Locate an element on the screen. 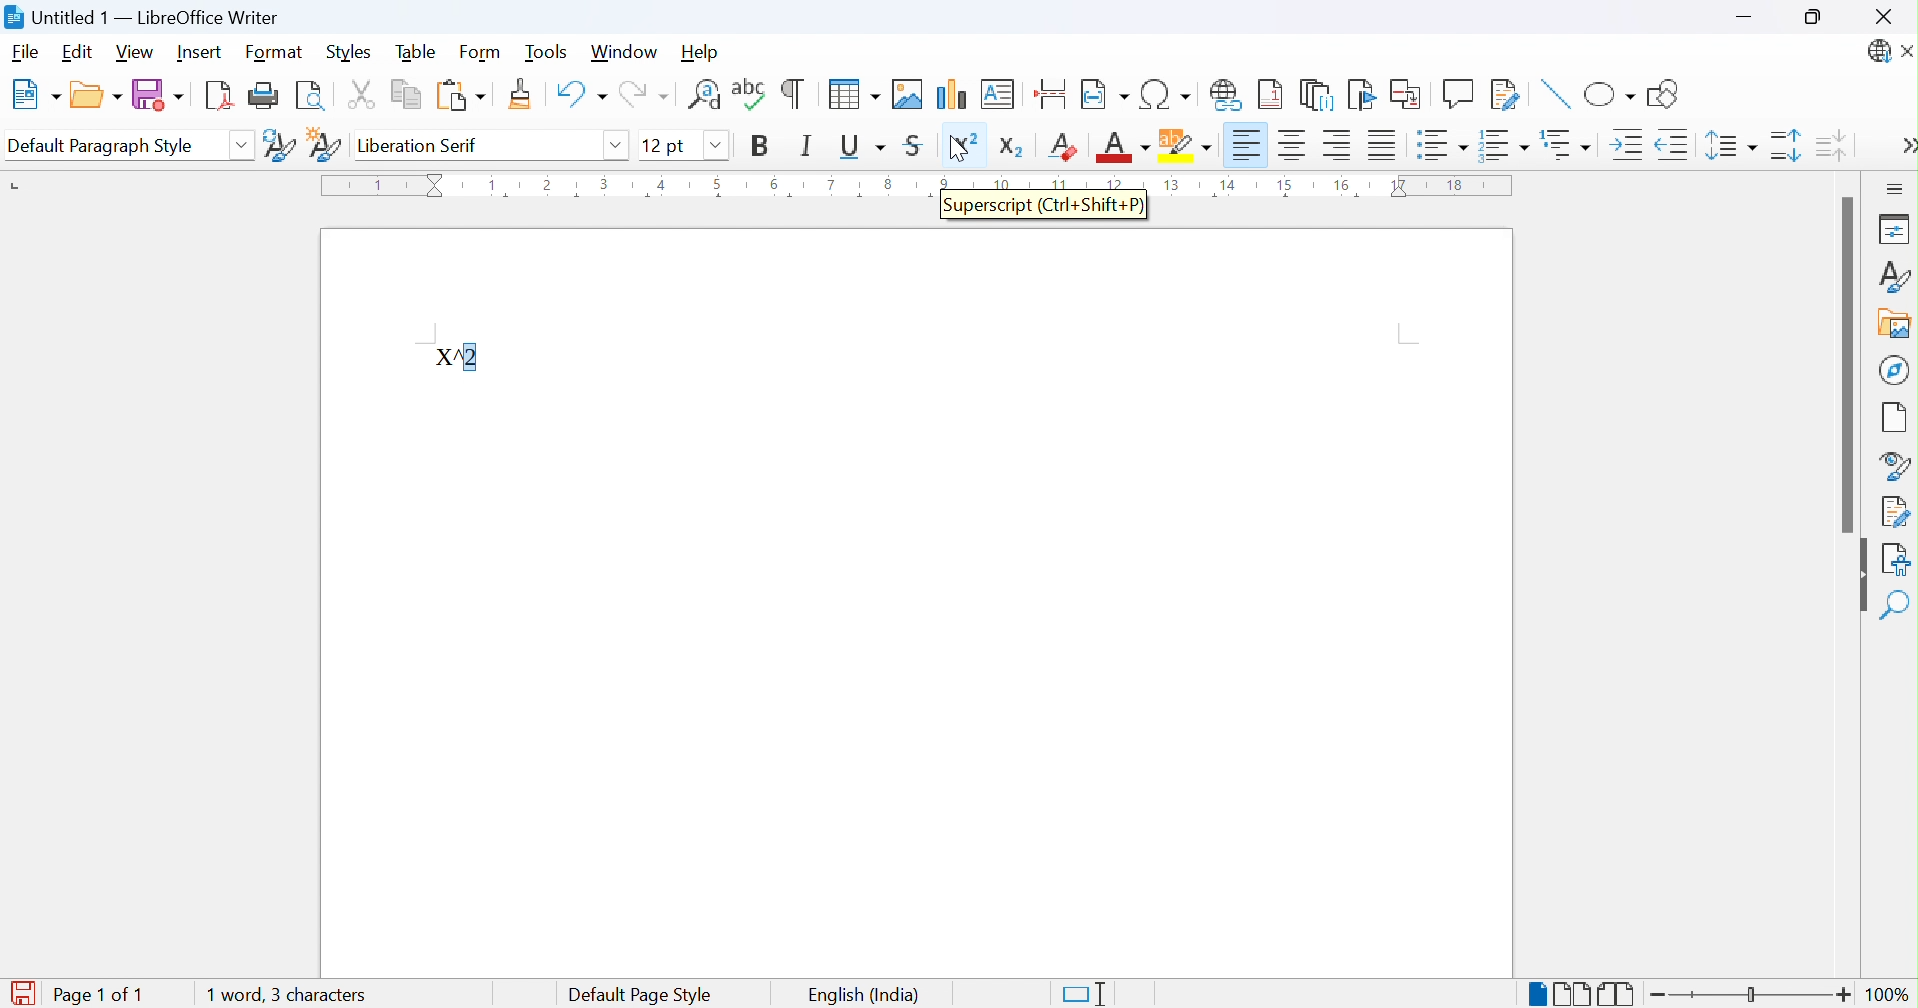 This screenshot has height=1008, width=1918. Accessibility check is located at coordinates (1896, 559).